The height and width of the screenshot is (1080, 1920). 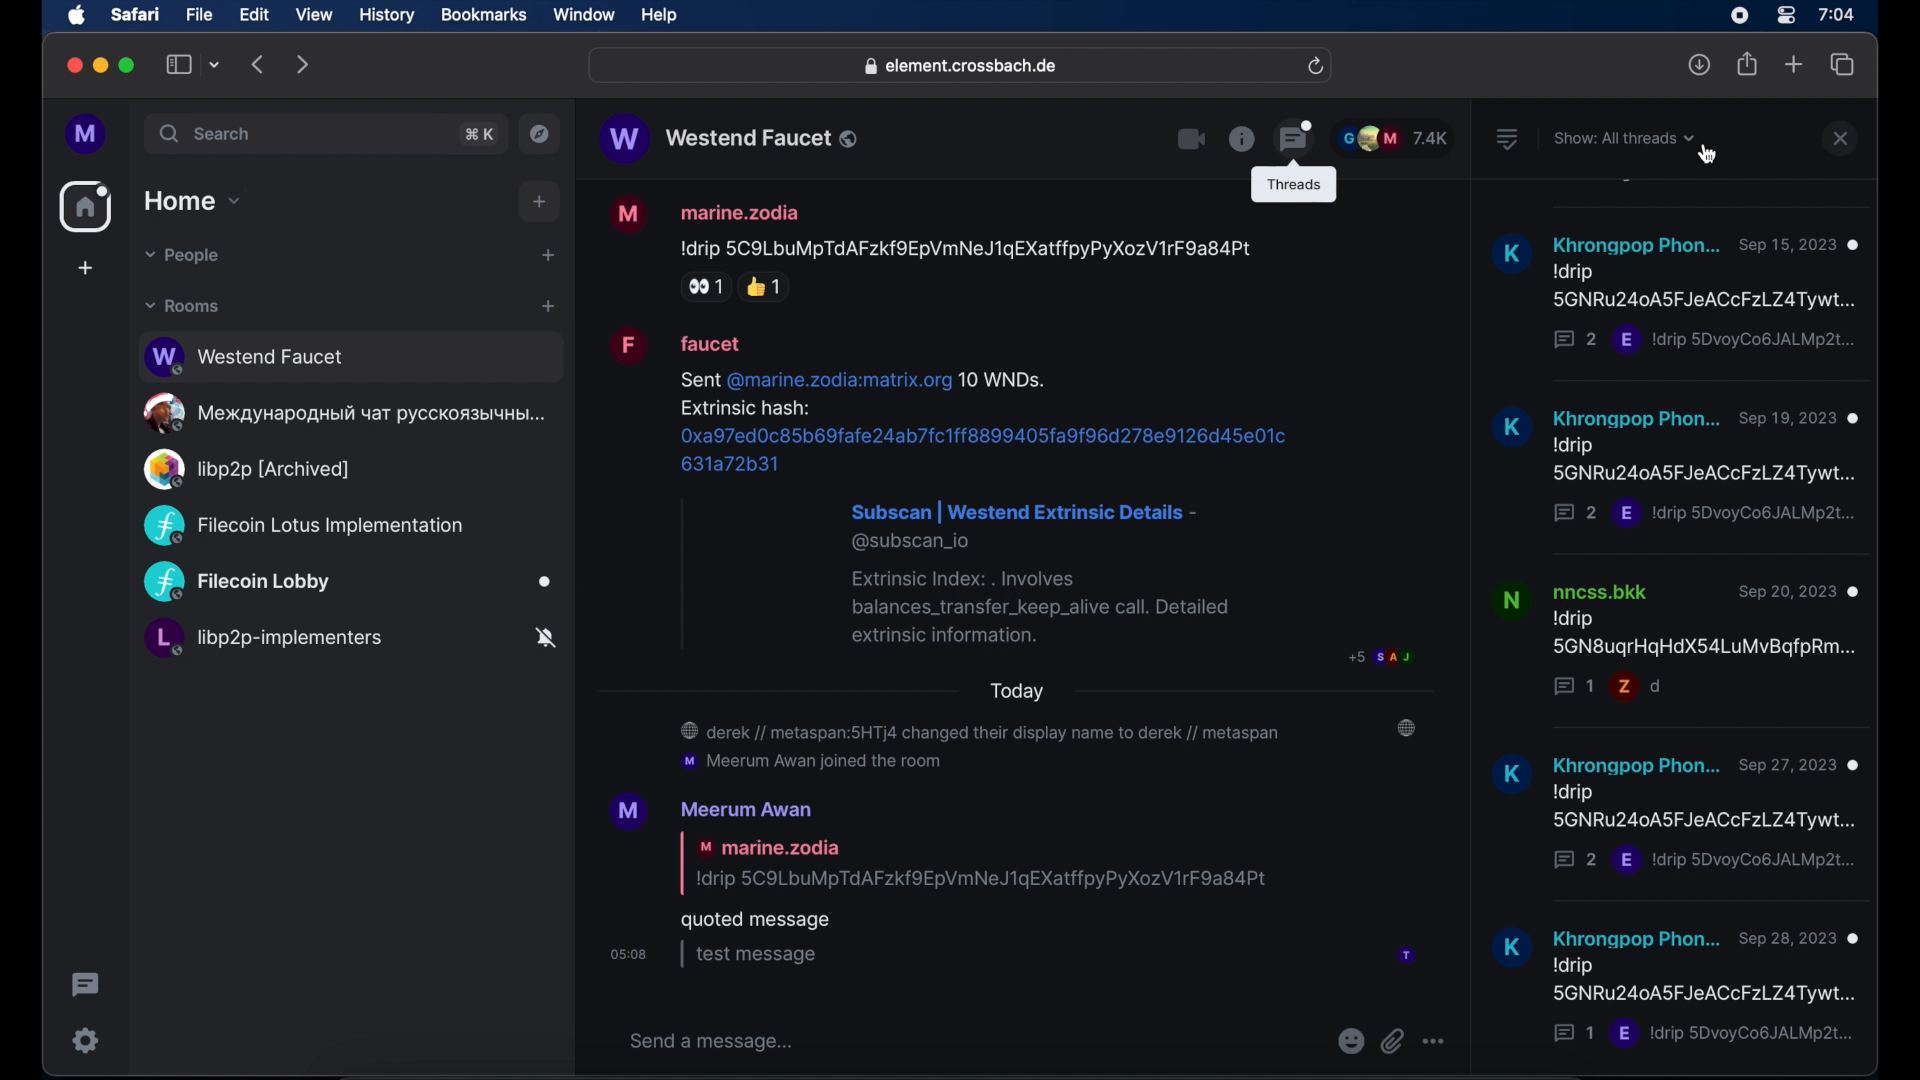 I want to click on drip
5GN8ugrHgHdX54LuMvBgfpRm..., so click(x=1703, y=634).